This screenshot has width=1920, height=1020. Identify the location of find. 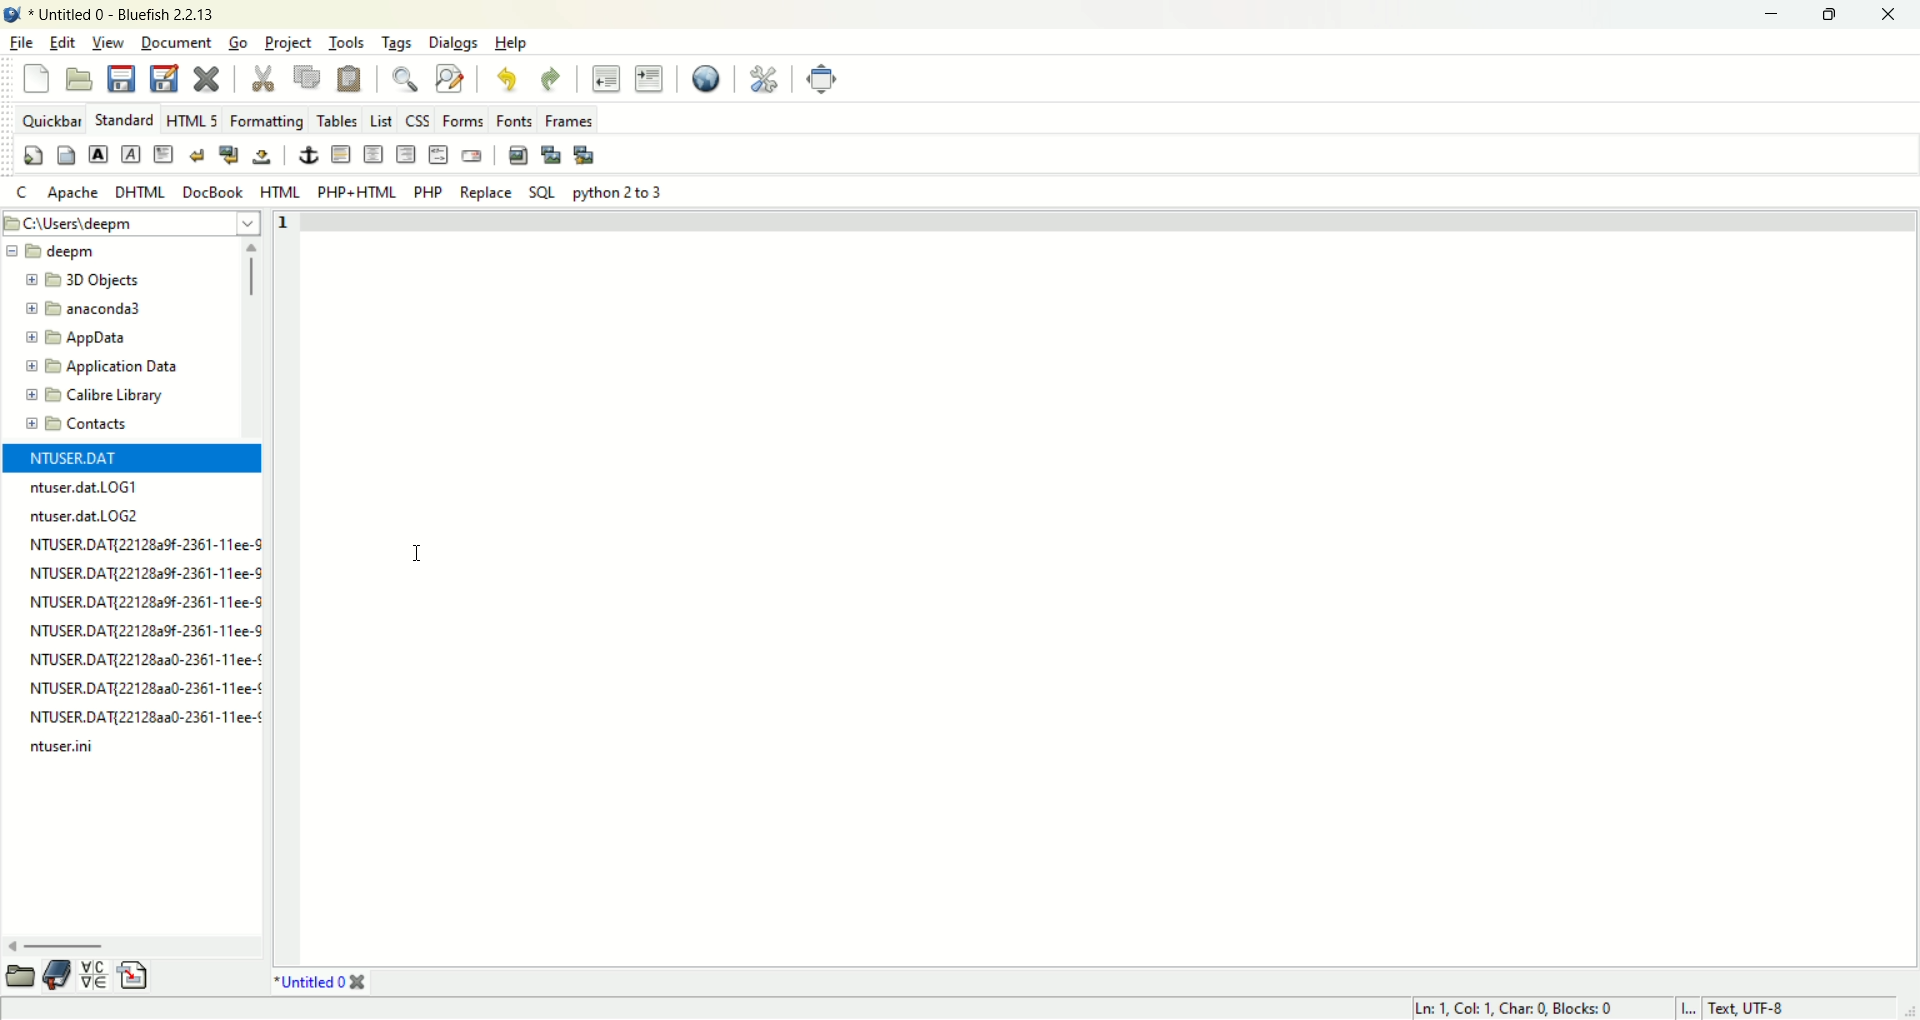
(403, 79).